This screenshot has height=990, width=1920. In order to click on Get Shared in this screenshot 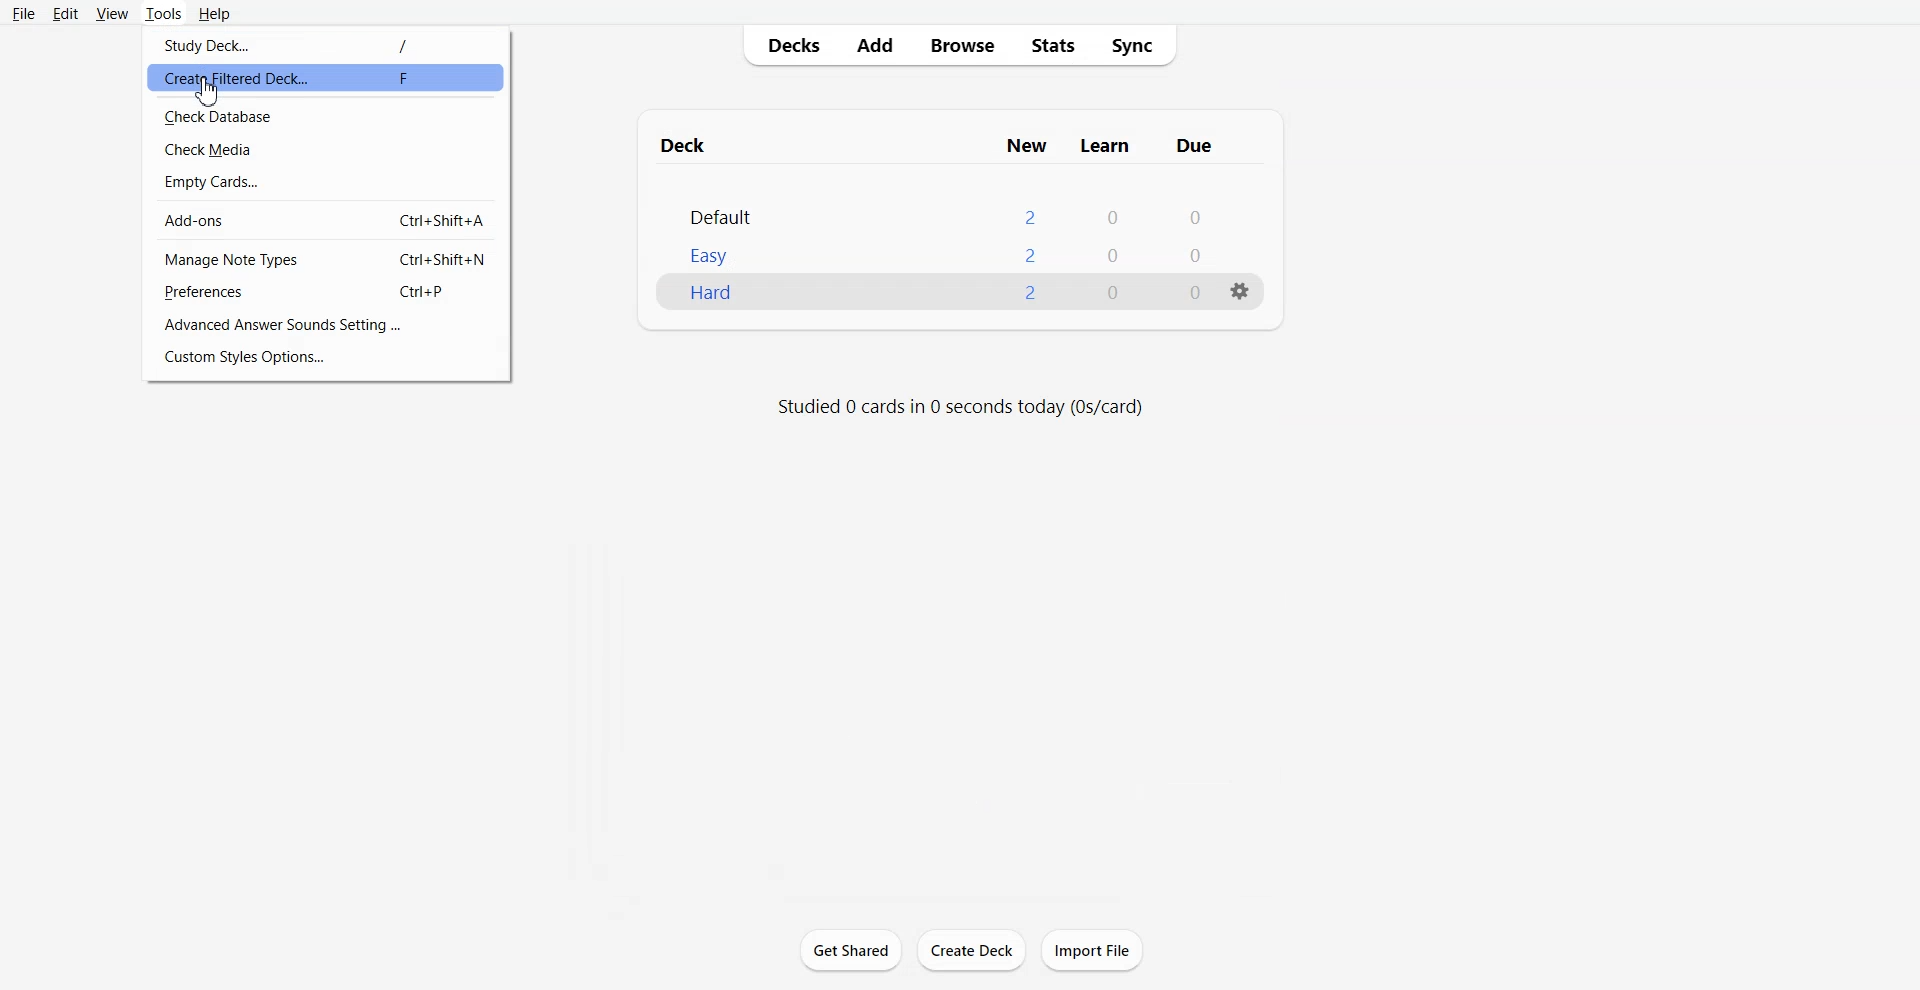, I will do `click(851, 949)`.